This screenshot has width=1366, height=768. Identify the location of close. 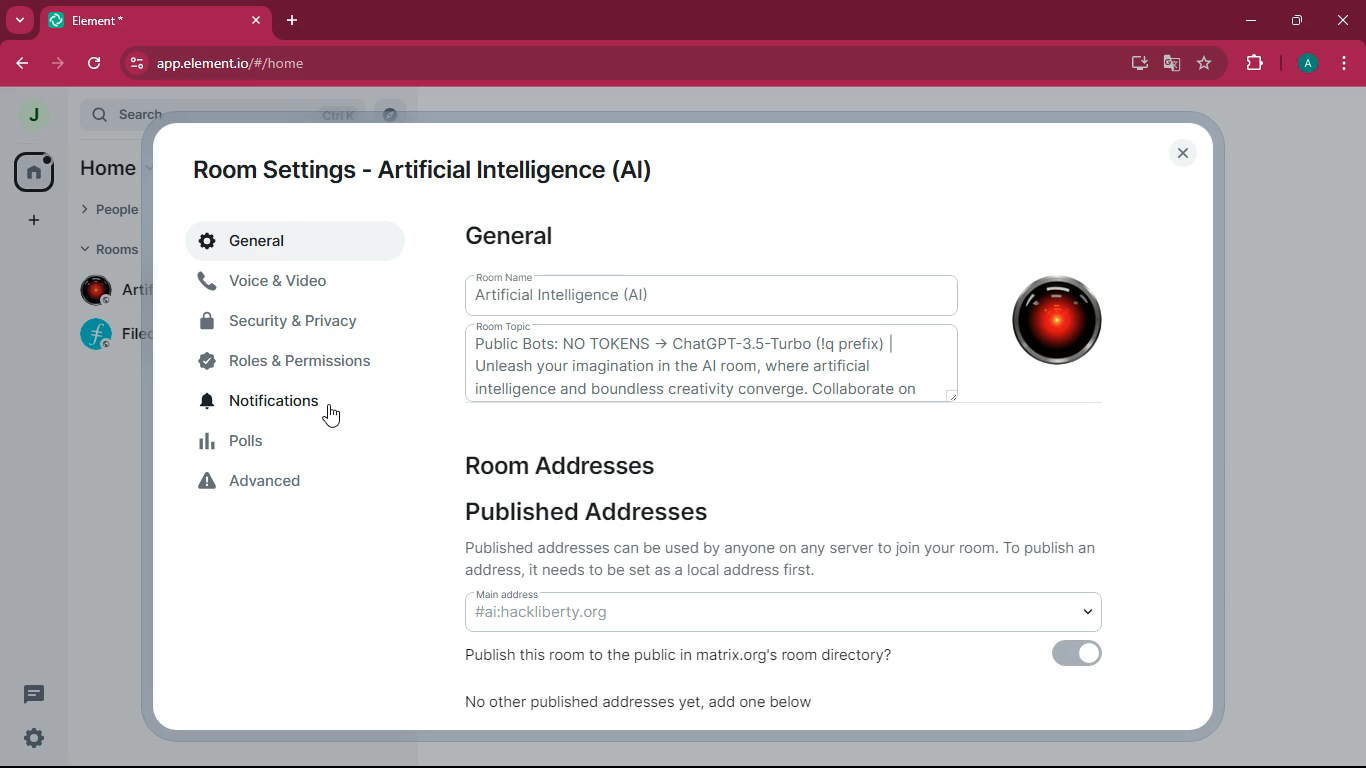
(1184, 156).